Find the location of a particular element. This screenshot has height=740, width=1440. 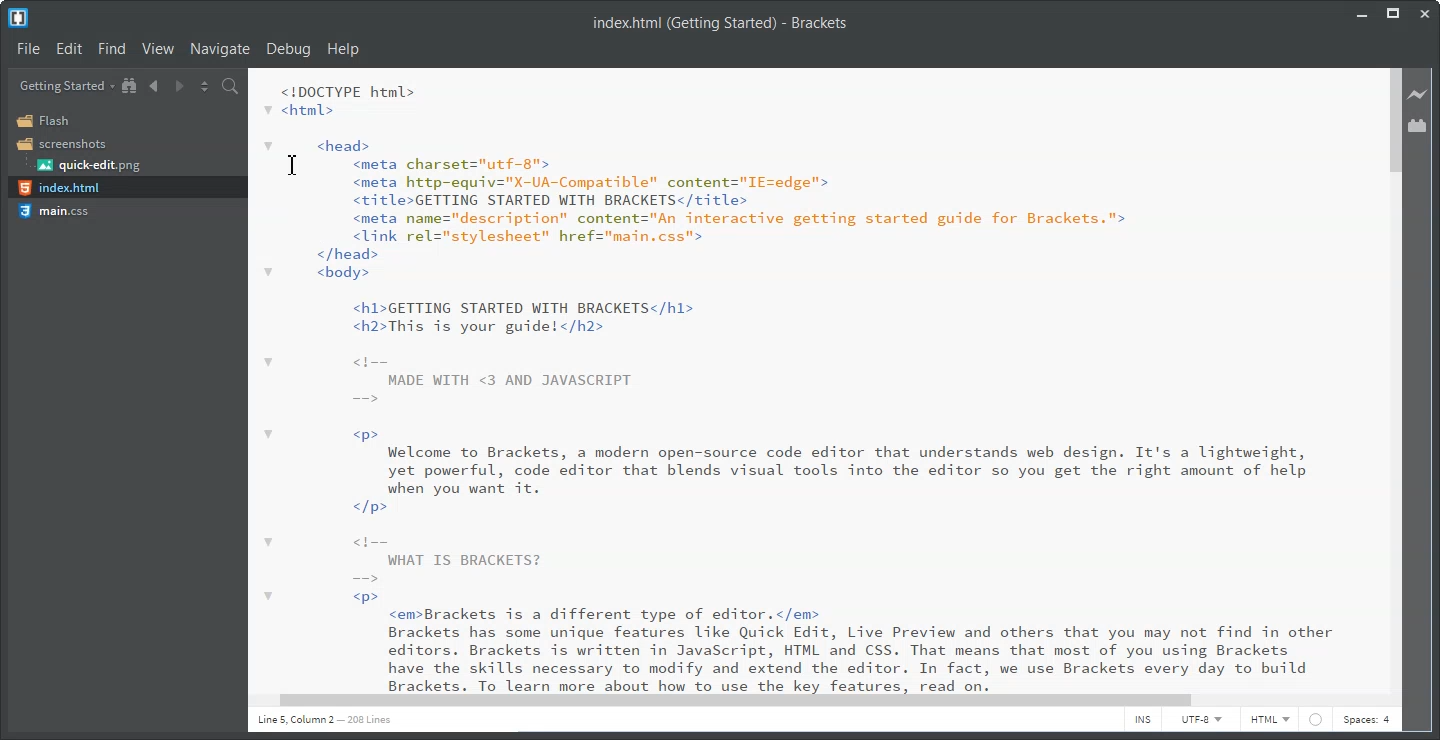

Logo is located at coordinates (20, 19).